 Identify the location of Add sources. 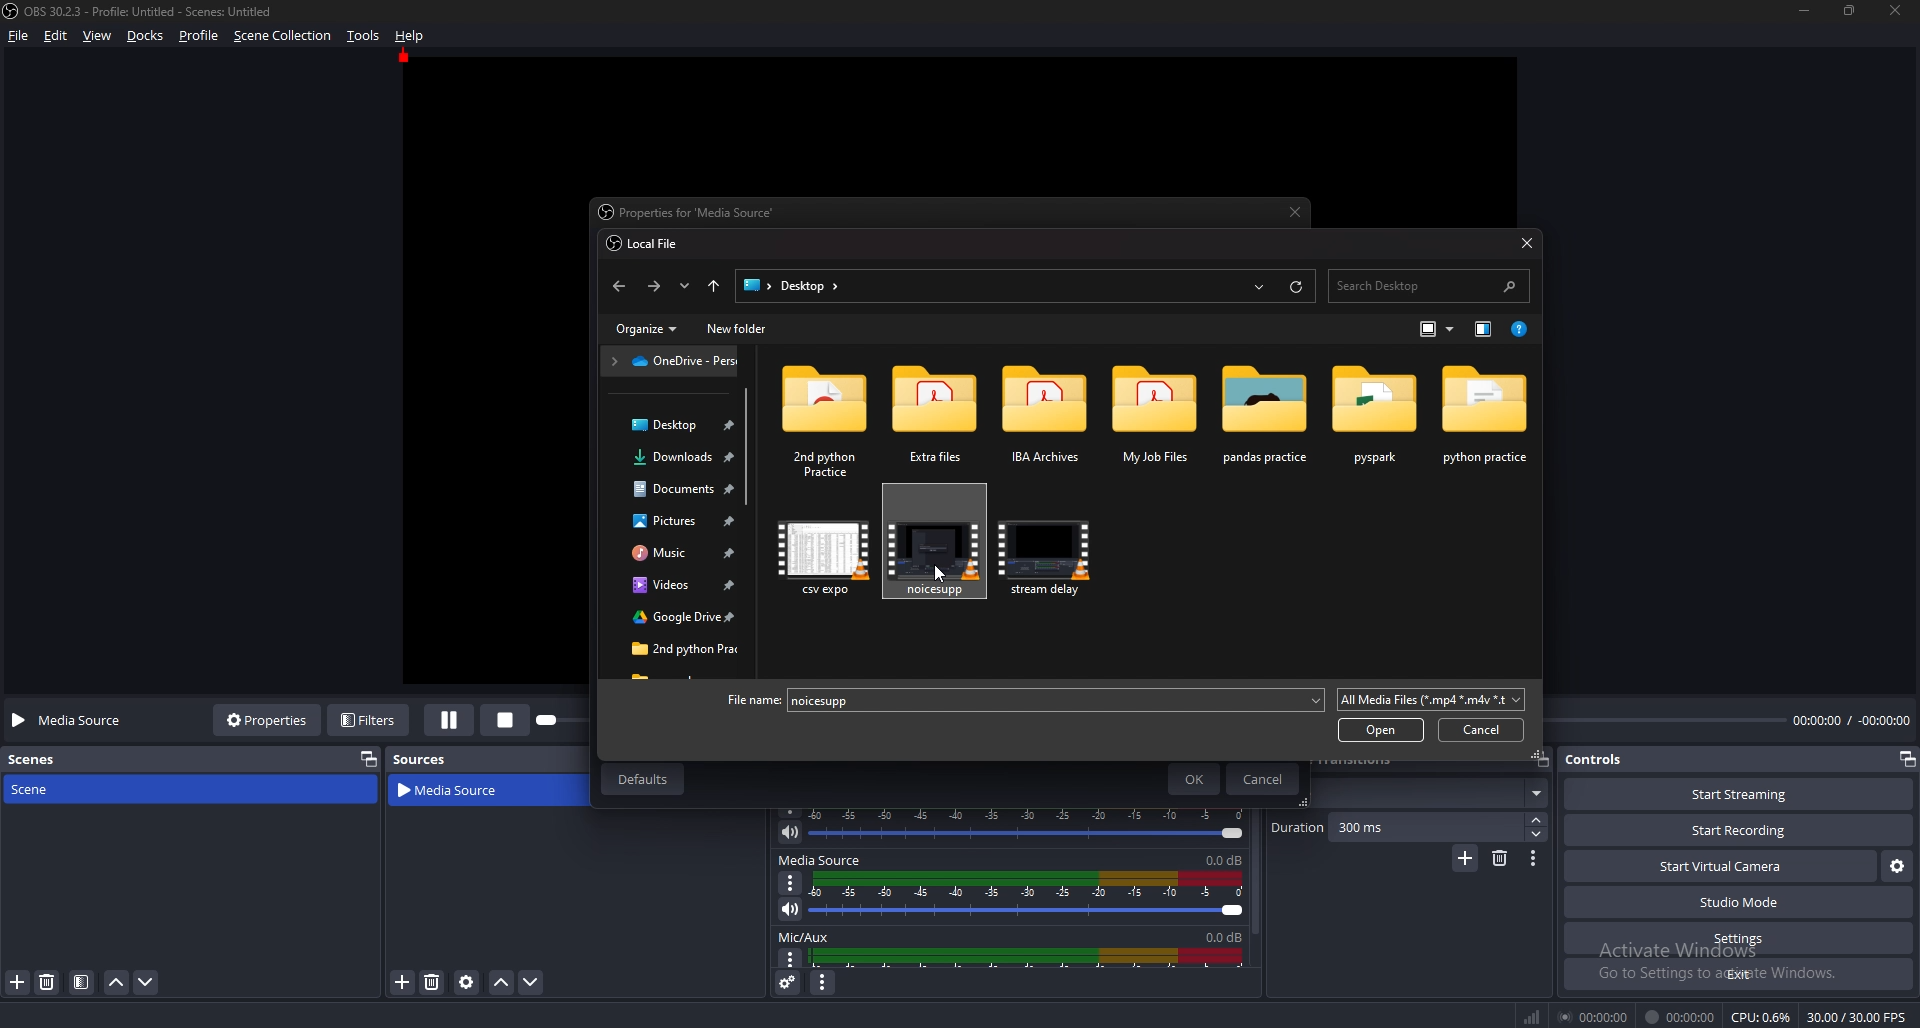
(400, 981).